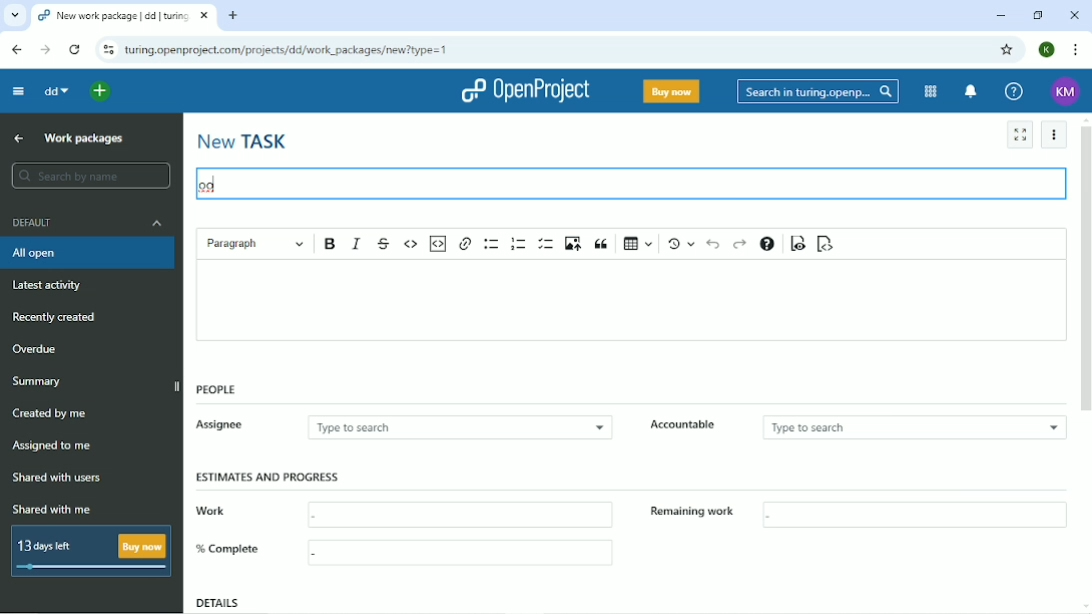  I want to click on Work, so click(231, 515).